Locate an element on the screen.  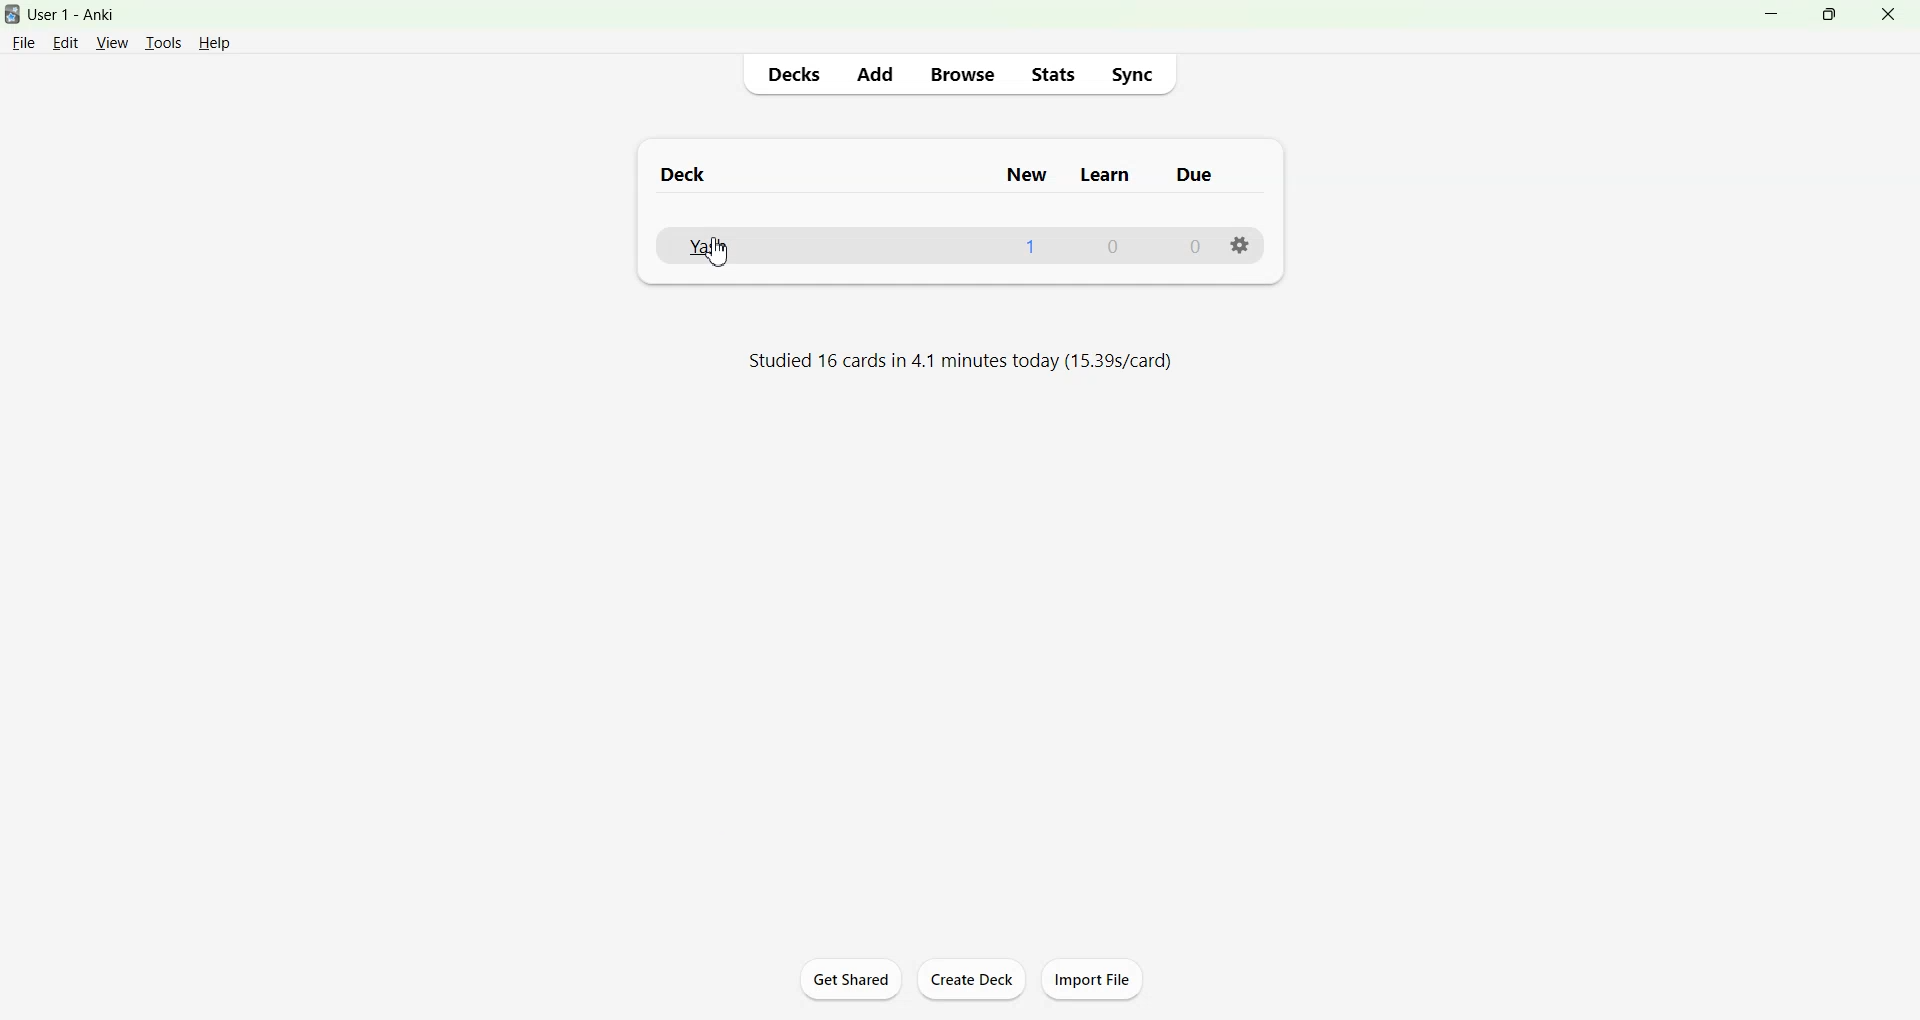
New is located at coordinates (1027, 177).